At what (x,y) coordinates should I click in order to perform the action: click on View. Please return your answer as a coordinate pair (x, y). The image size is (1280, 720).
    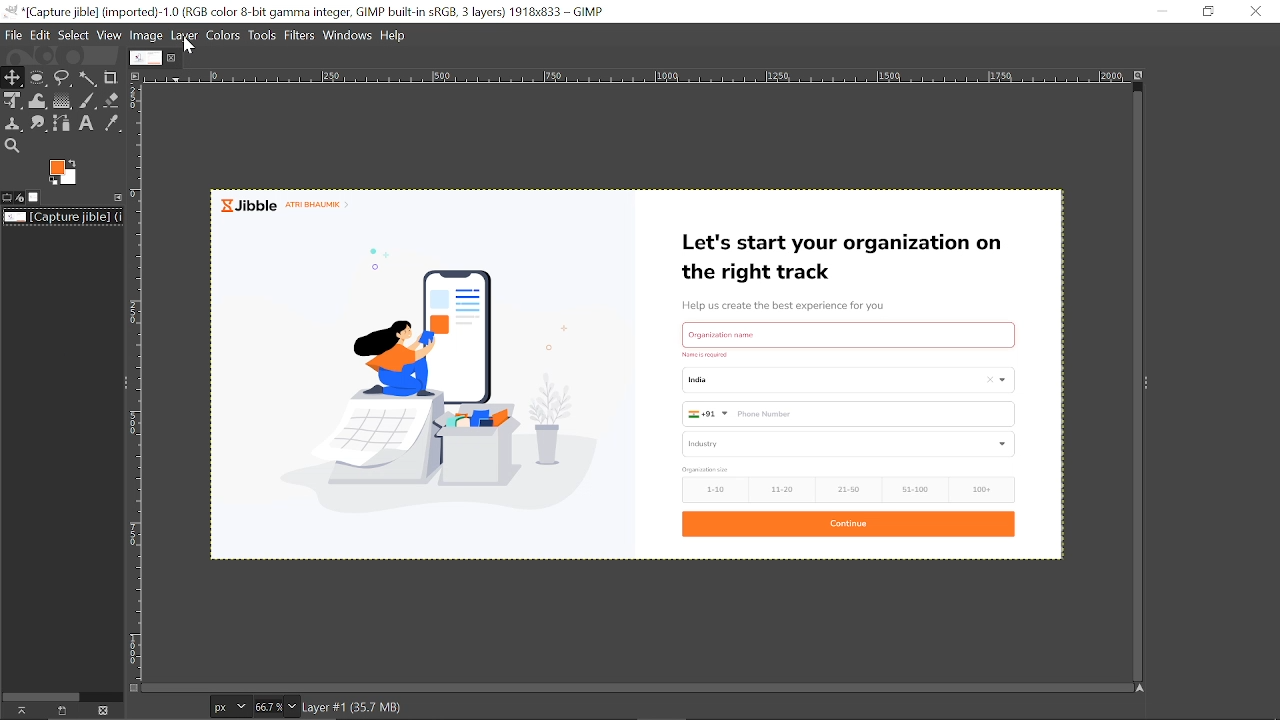
    Looking at the image, I should click on (110, 34).